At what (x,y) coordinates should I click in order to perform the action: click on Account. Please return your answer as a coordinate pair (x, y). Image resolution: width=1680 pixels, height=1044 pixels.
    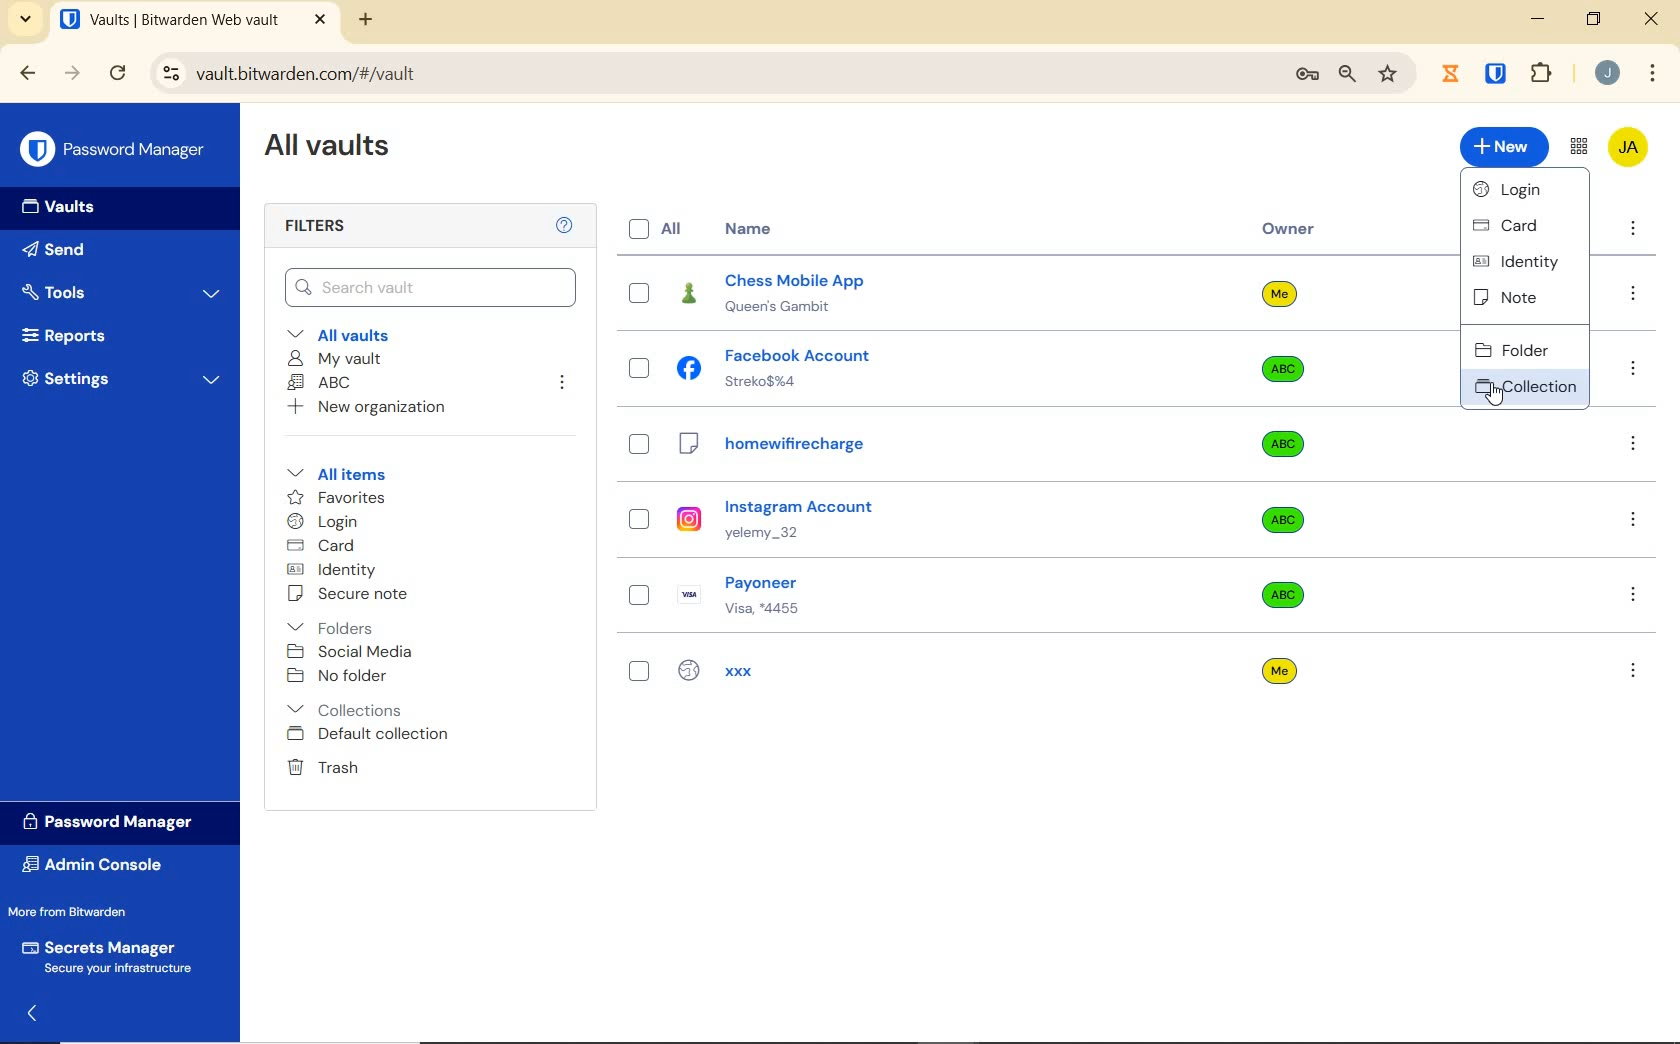
    Looking at the image, I should click on (1607, 75).